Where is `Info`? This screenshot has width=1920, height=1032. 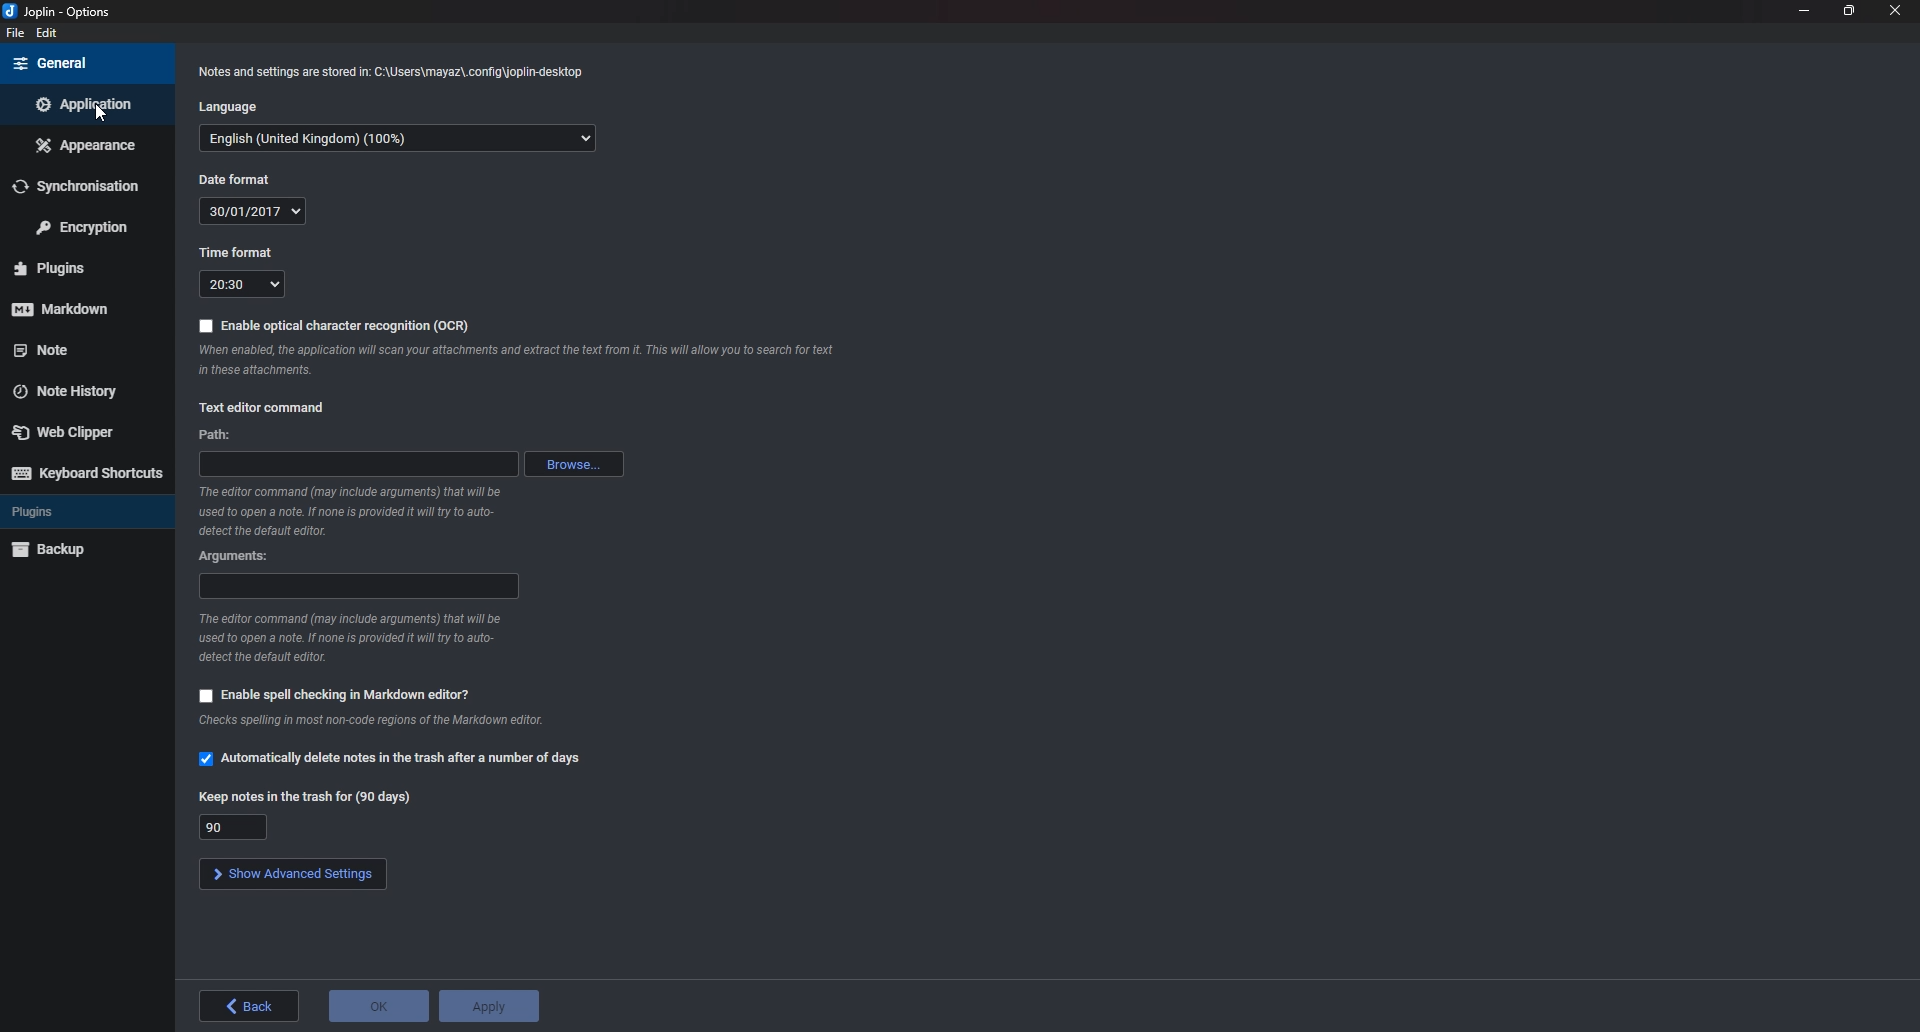 Info is located at coordinates (390, 76).